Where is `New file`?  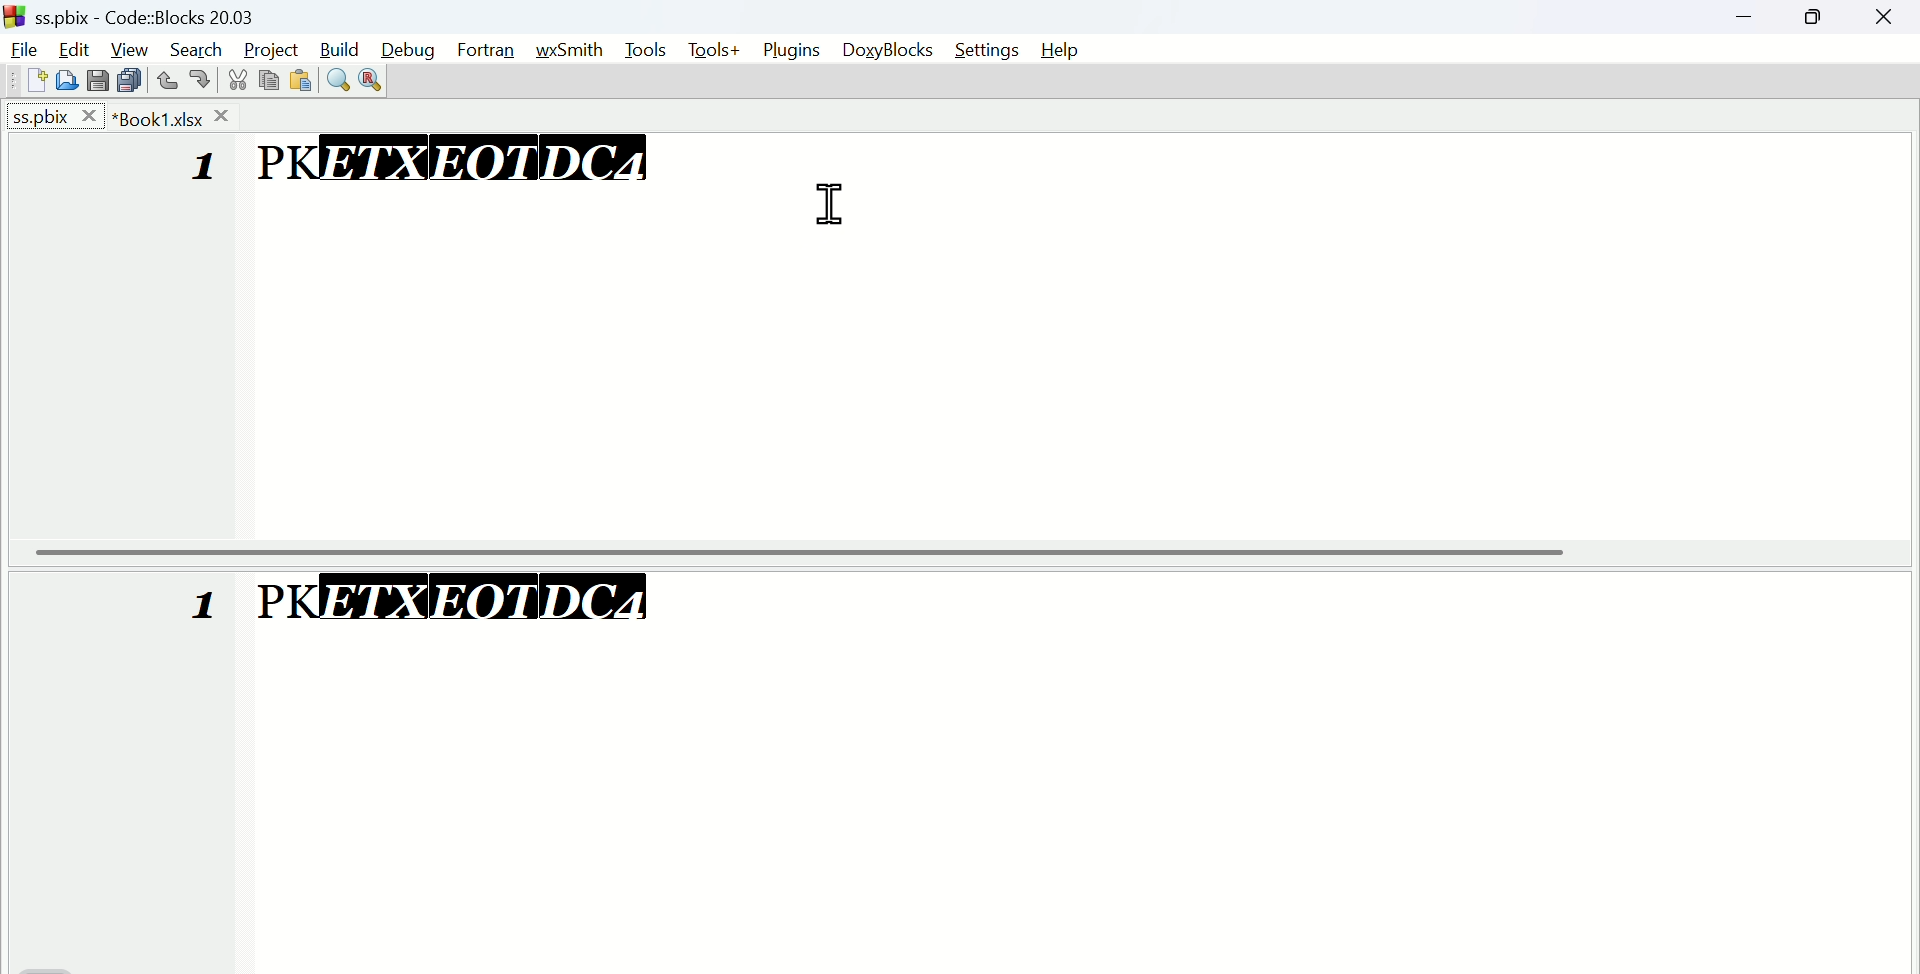
New file is located at coordinates (31, 79).